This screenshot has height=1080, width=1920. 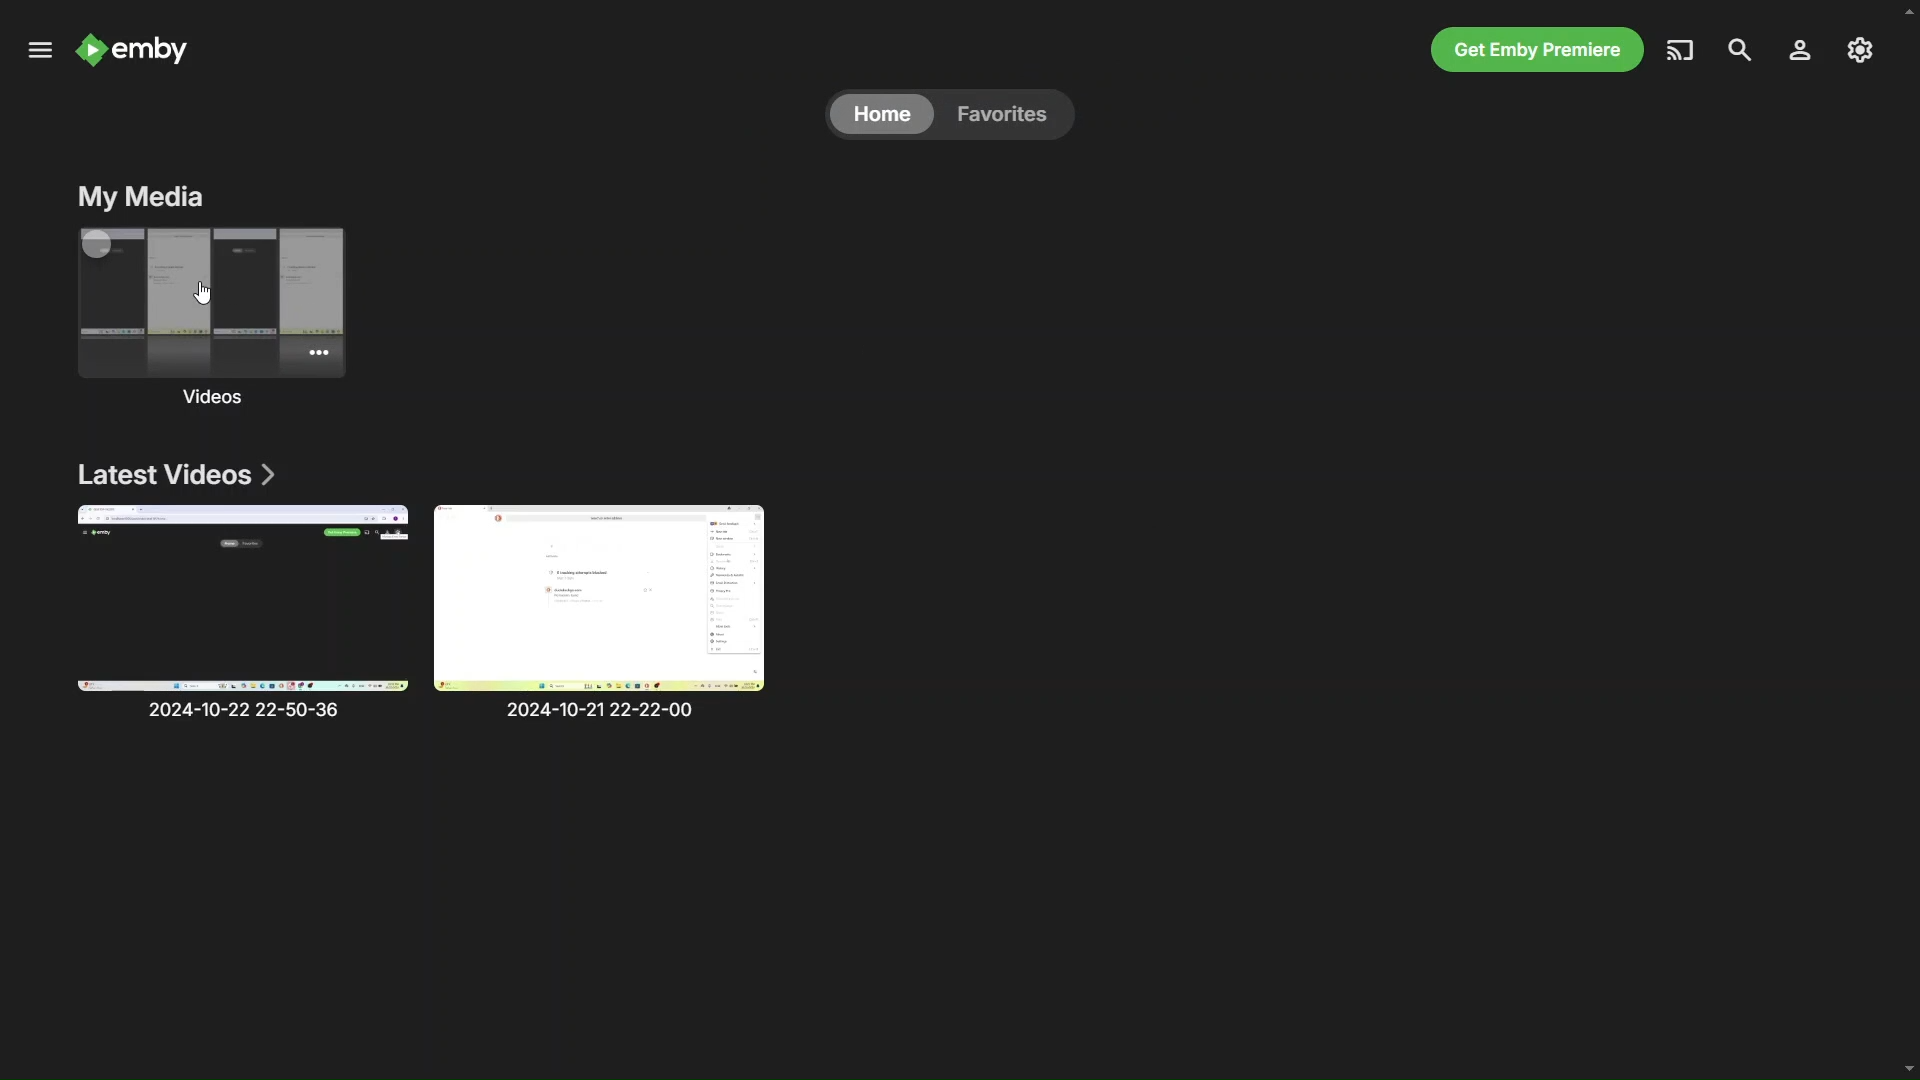 I want to click on media, so click(x=1679, y=50).